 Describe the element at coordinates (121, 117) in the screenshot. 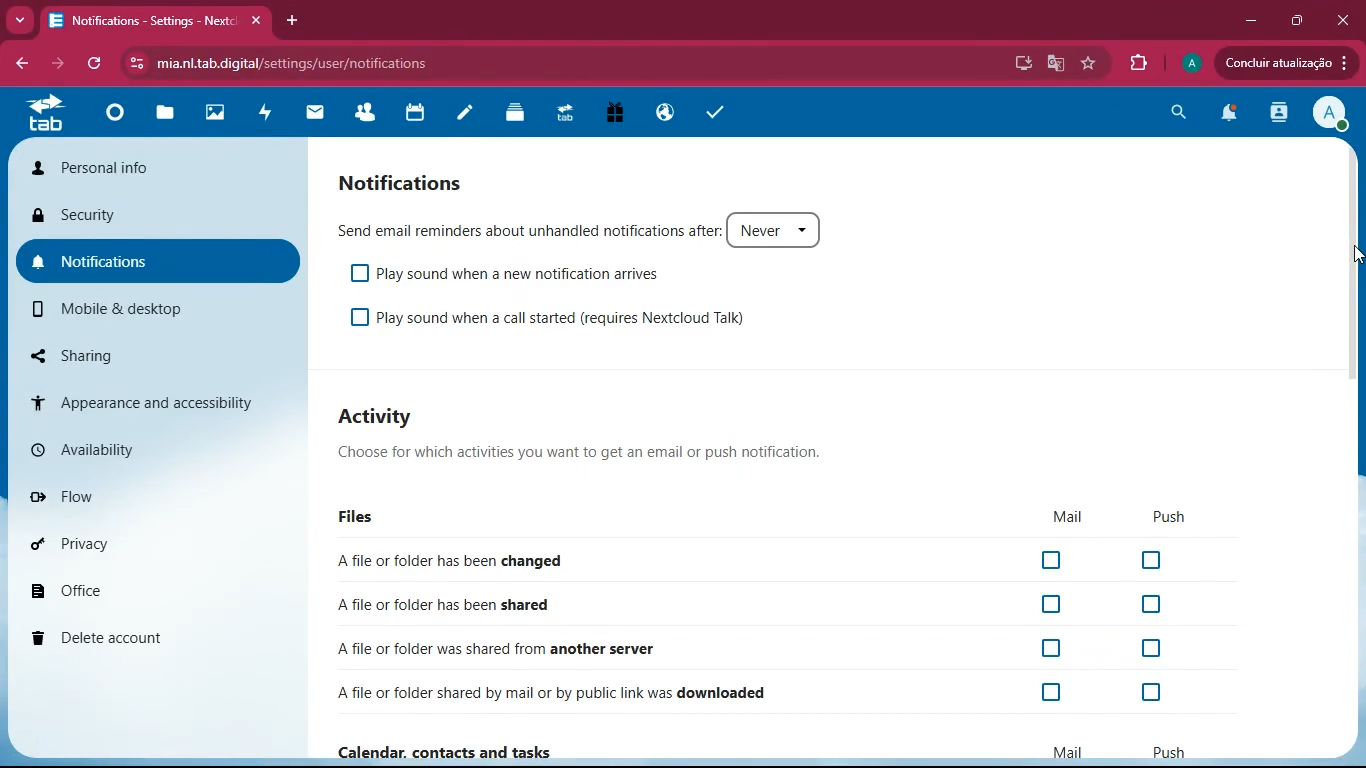

I see `home` at that location.